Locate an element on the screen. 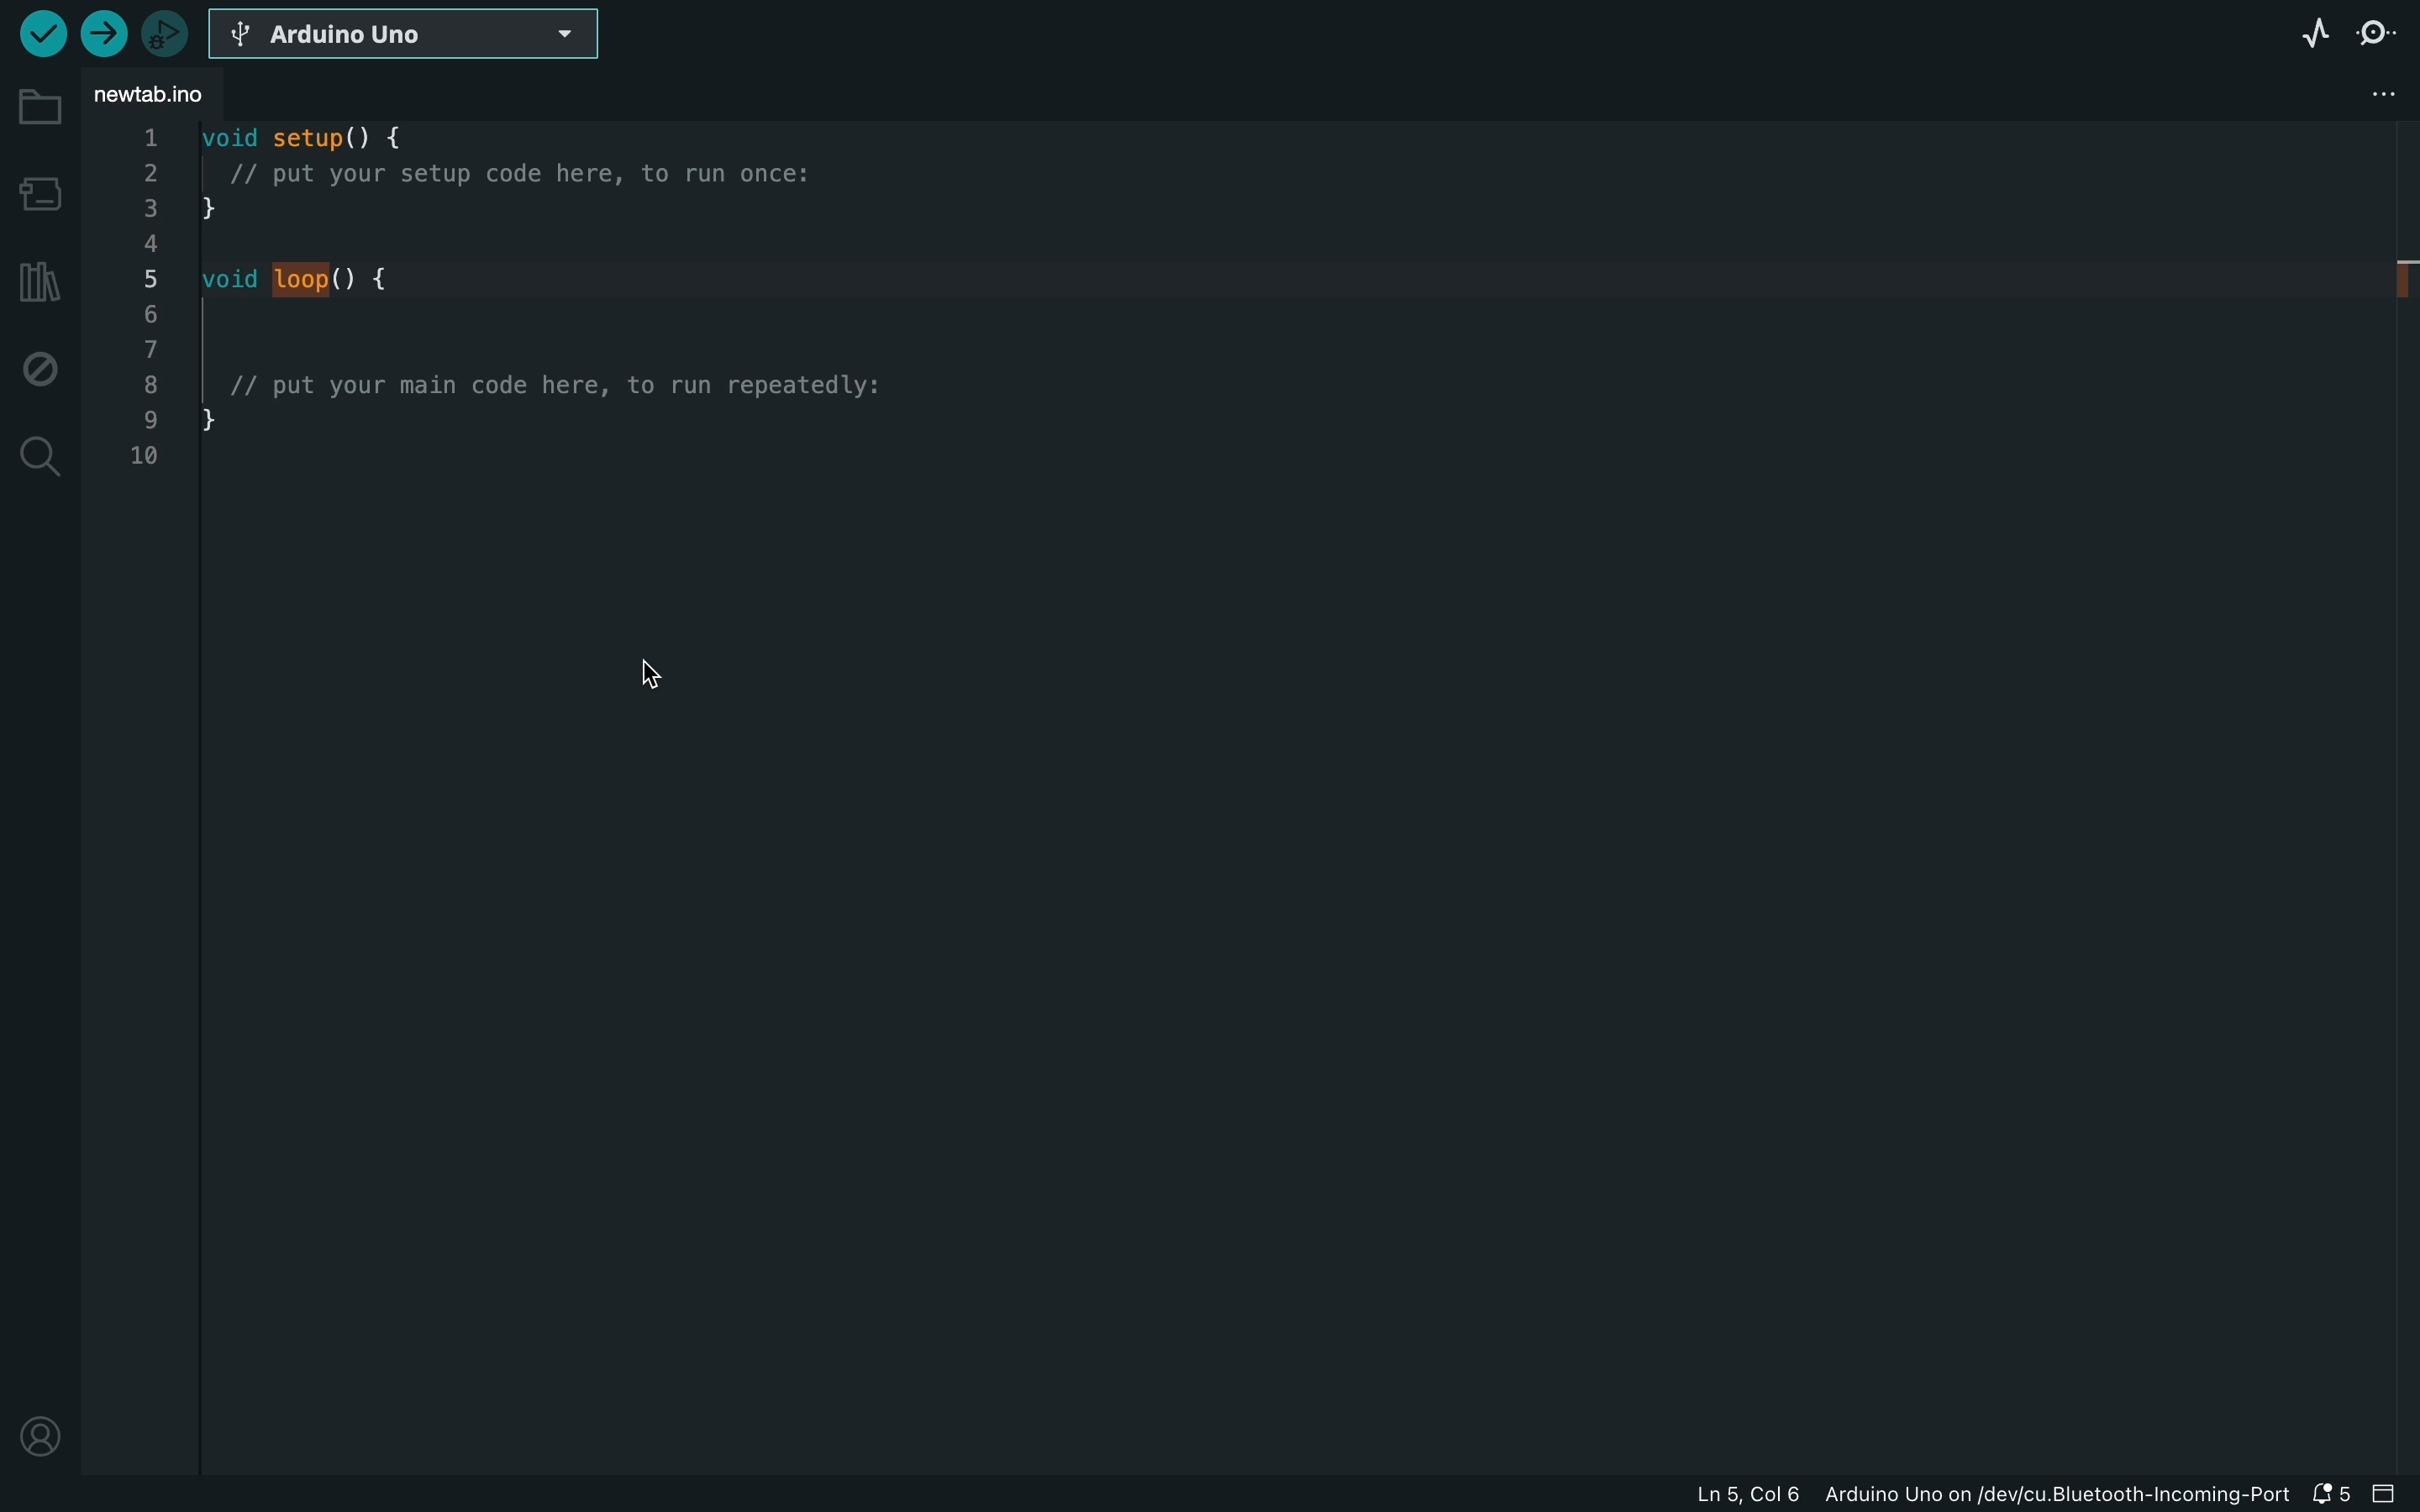  search is located at coordinates (37, 455).